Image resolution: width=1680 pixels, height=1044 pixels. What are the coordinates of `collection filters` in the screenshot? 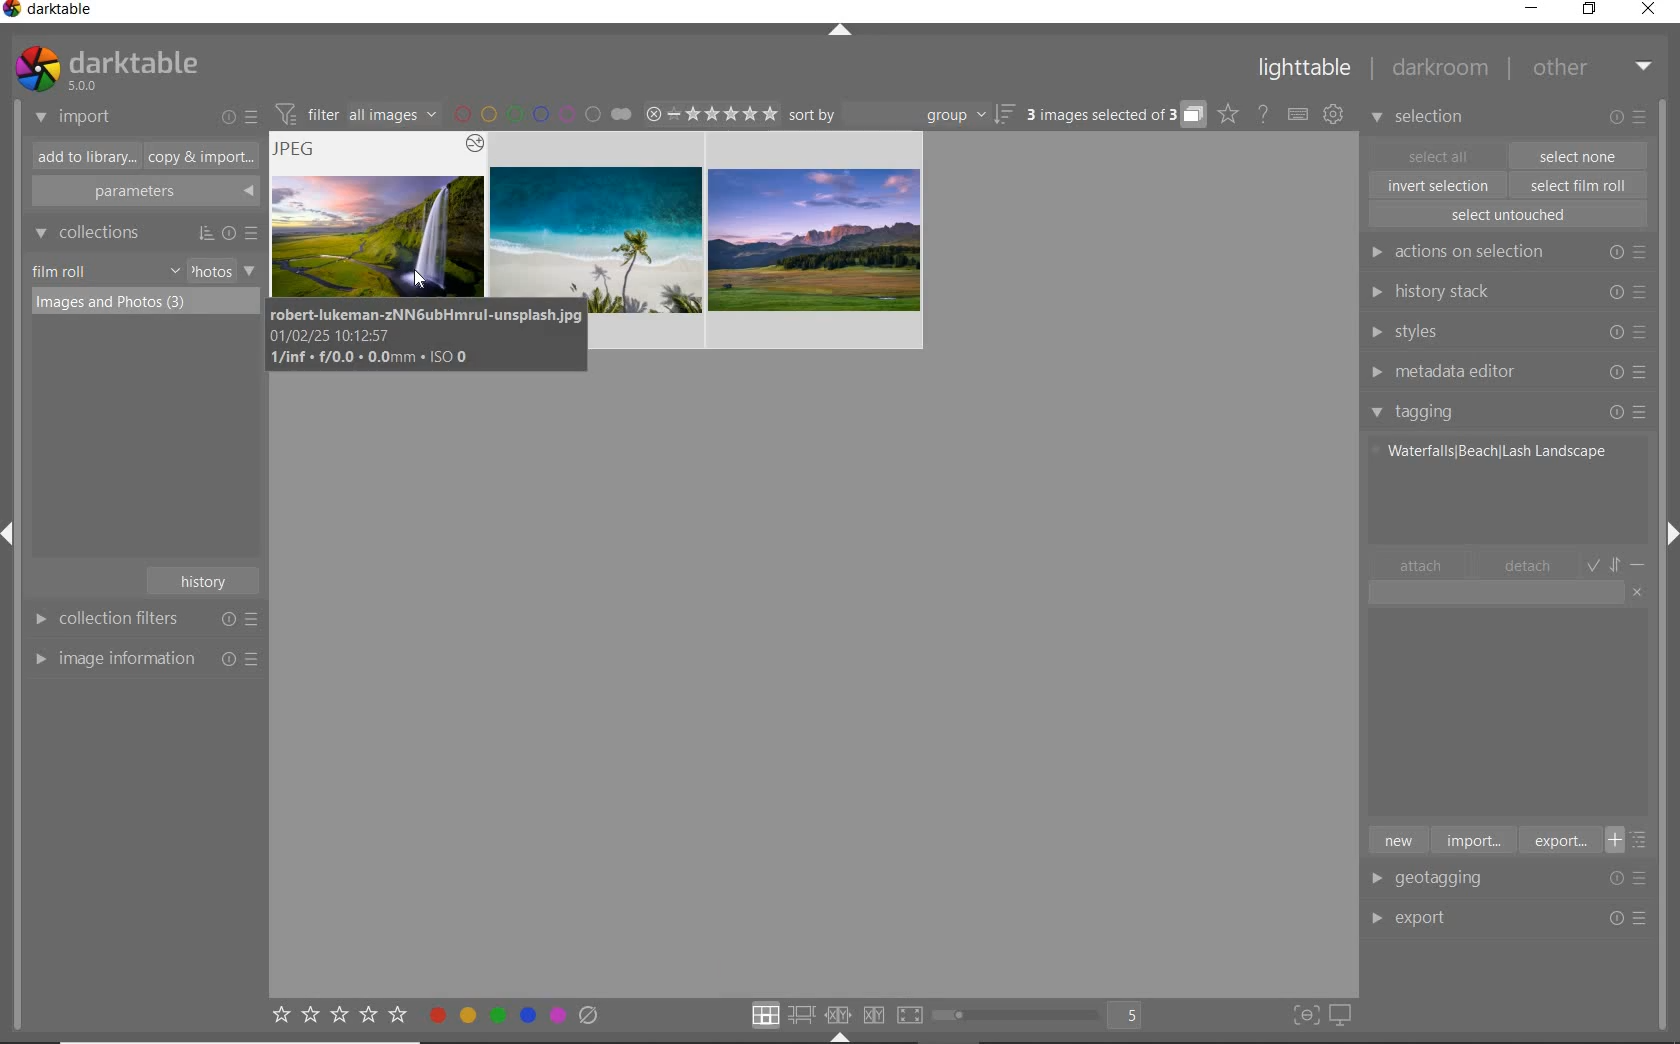 It's located at (143, 618).